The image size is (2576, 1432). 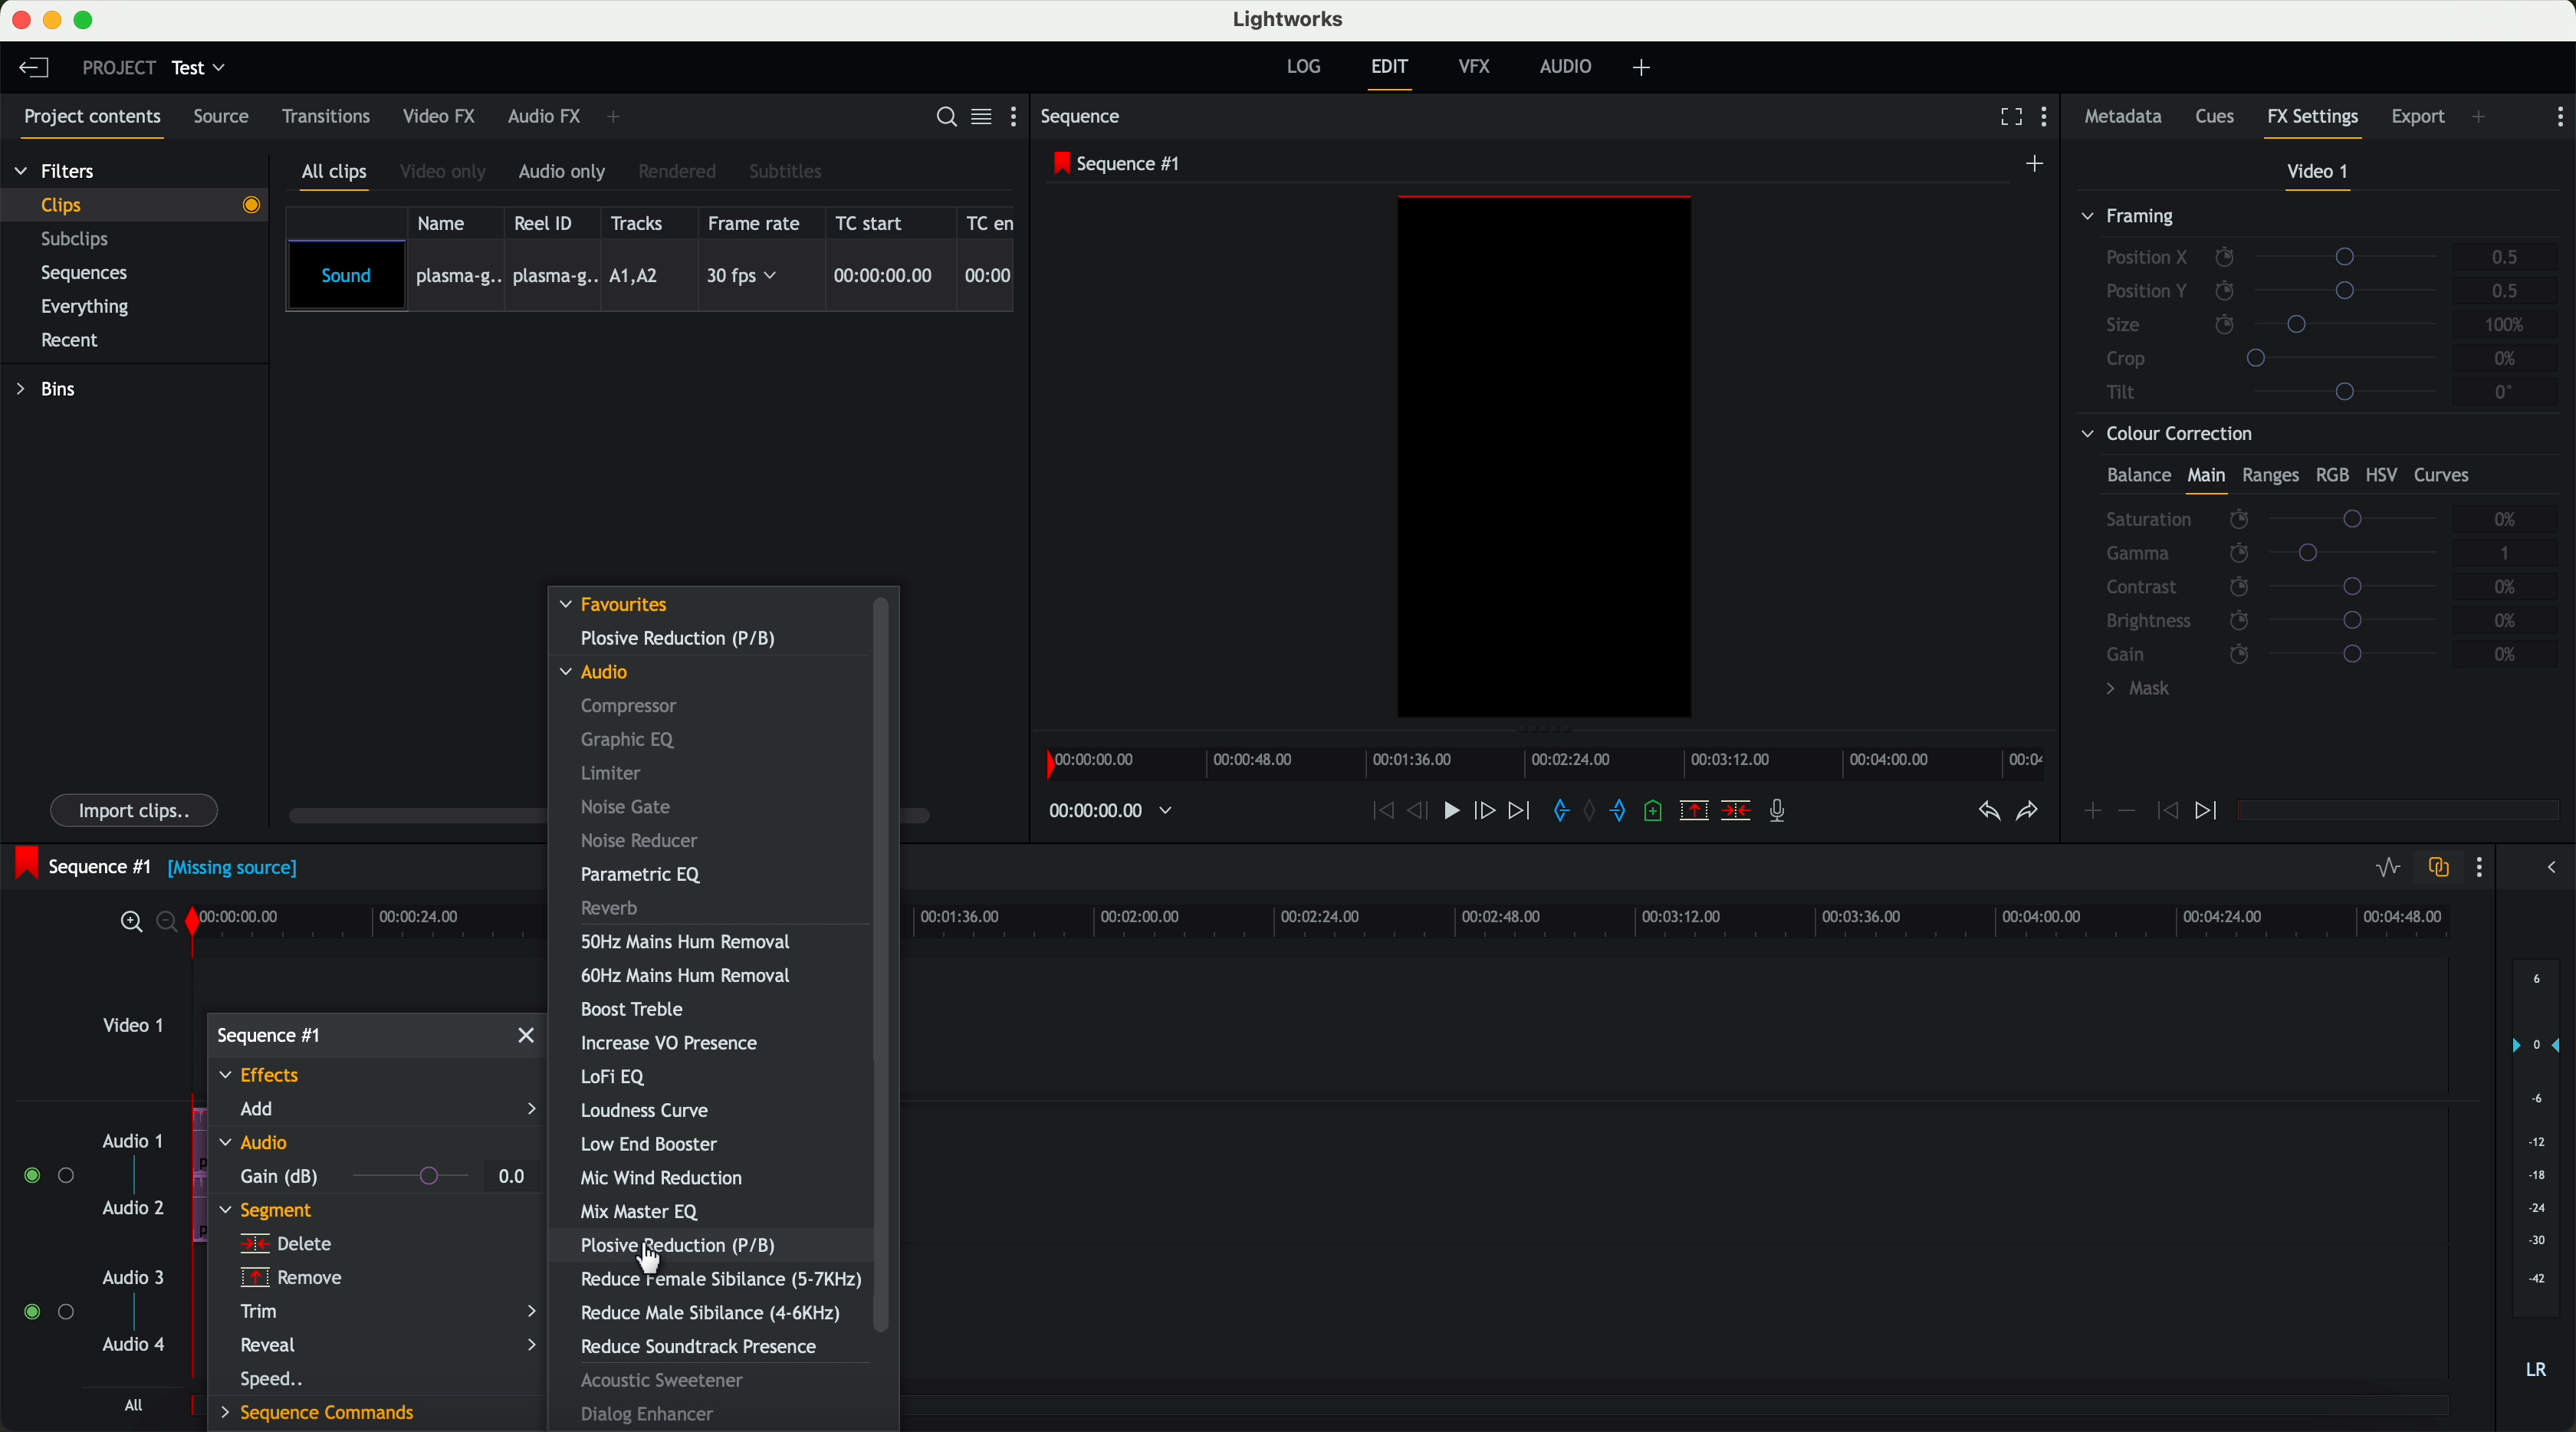 What do you see at coordinates (228, 118) in the screenshot?
I see `source` at bounding box center [228, 118].